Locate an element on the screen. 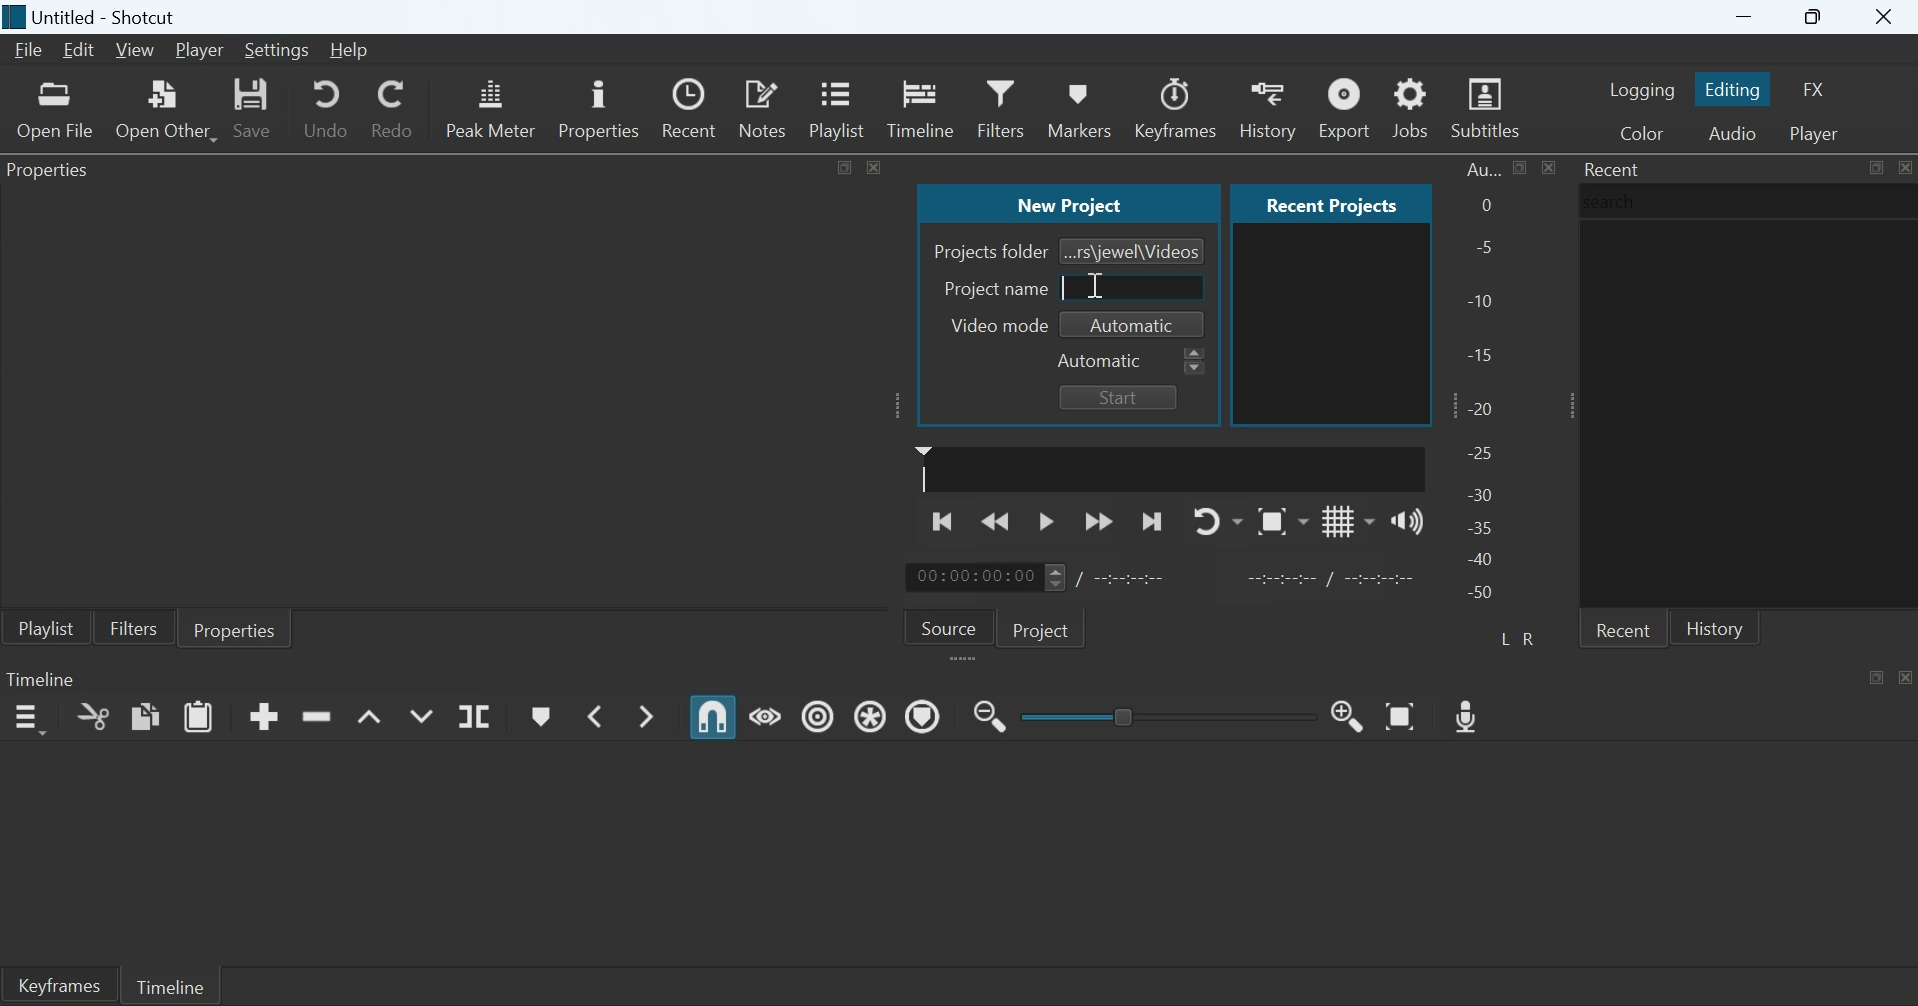 This screenshot has height=1006, width=1918. Timeline is located at coordinates (921, 106).